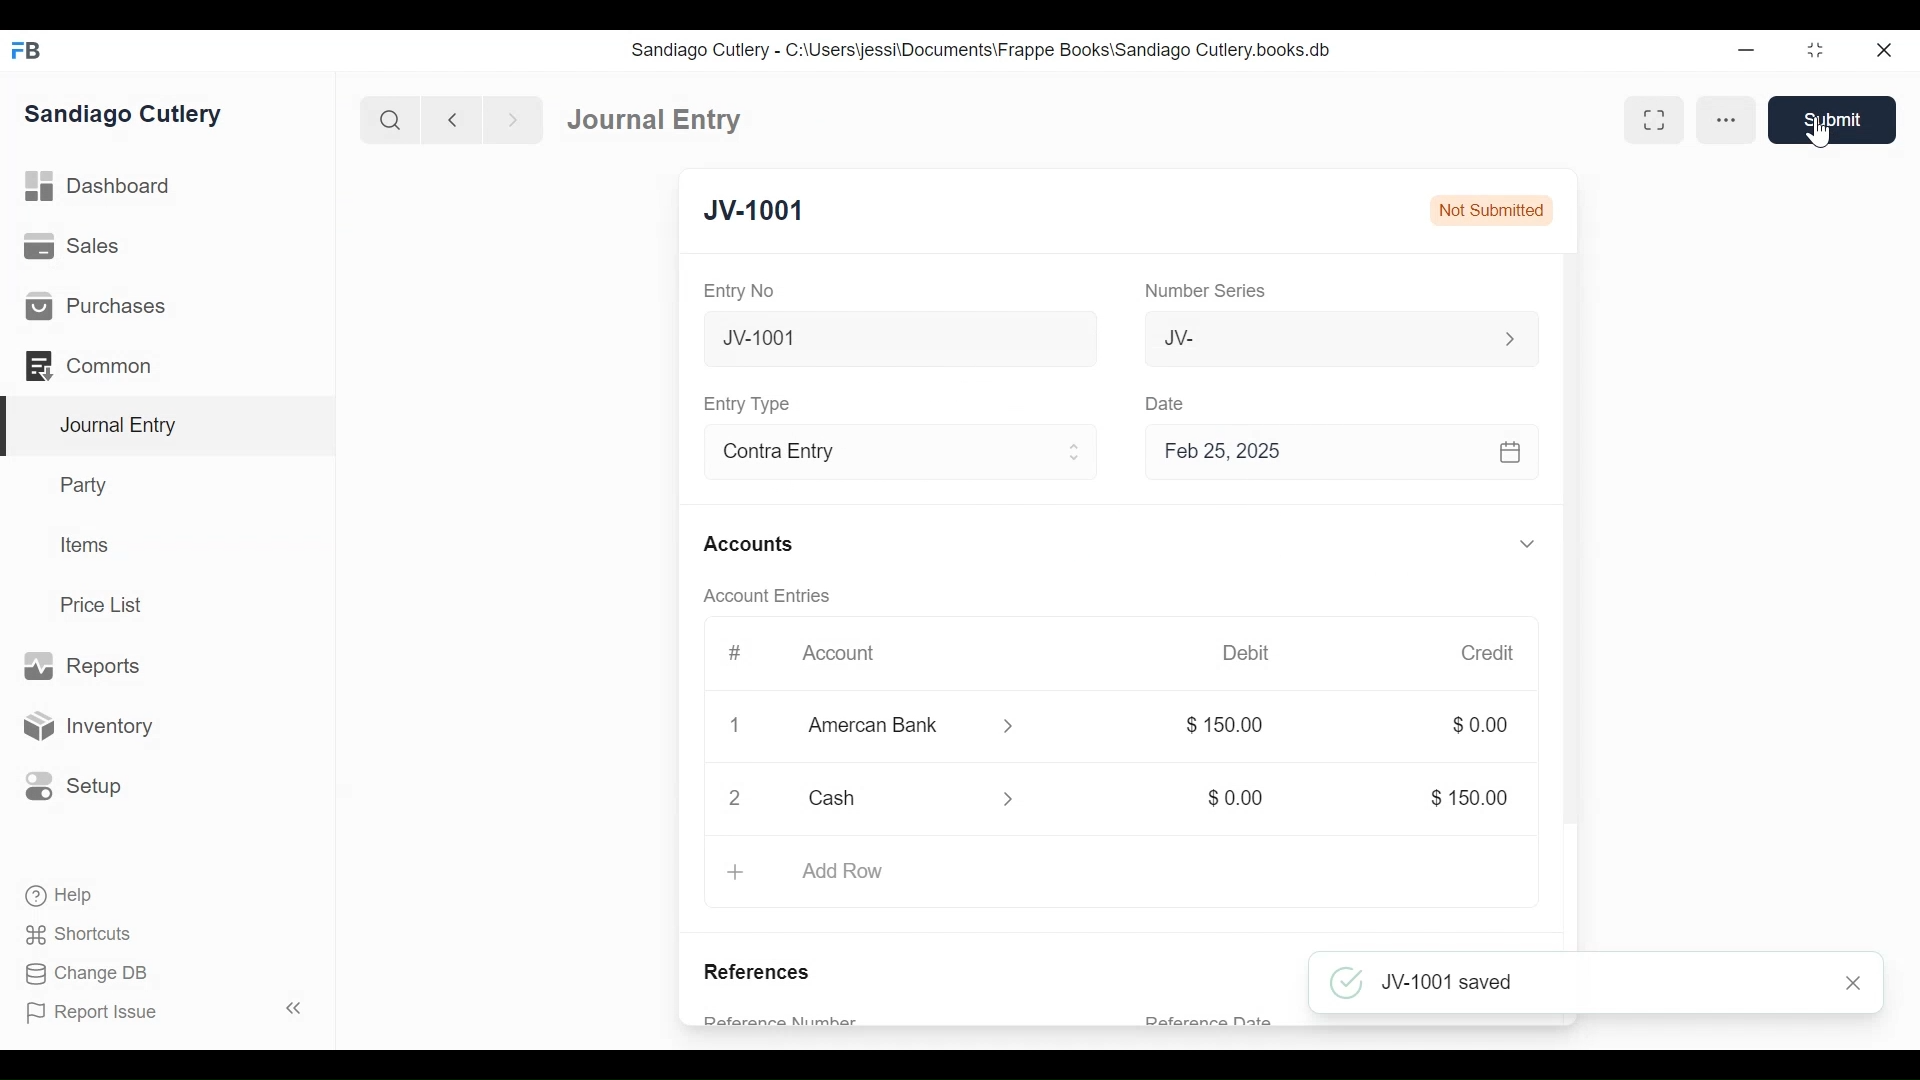 Image resolution: width=1920 pixels, height=1080 pixels. I want to click on Purchases, so click(94, 306).